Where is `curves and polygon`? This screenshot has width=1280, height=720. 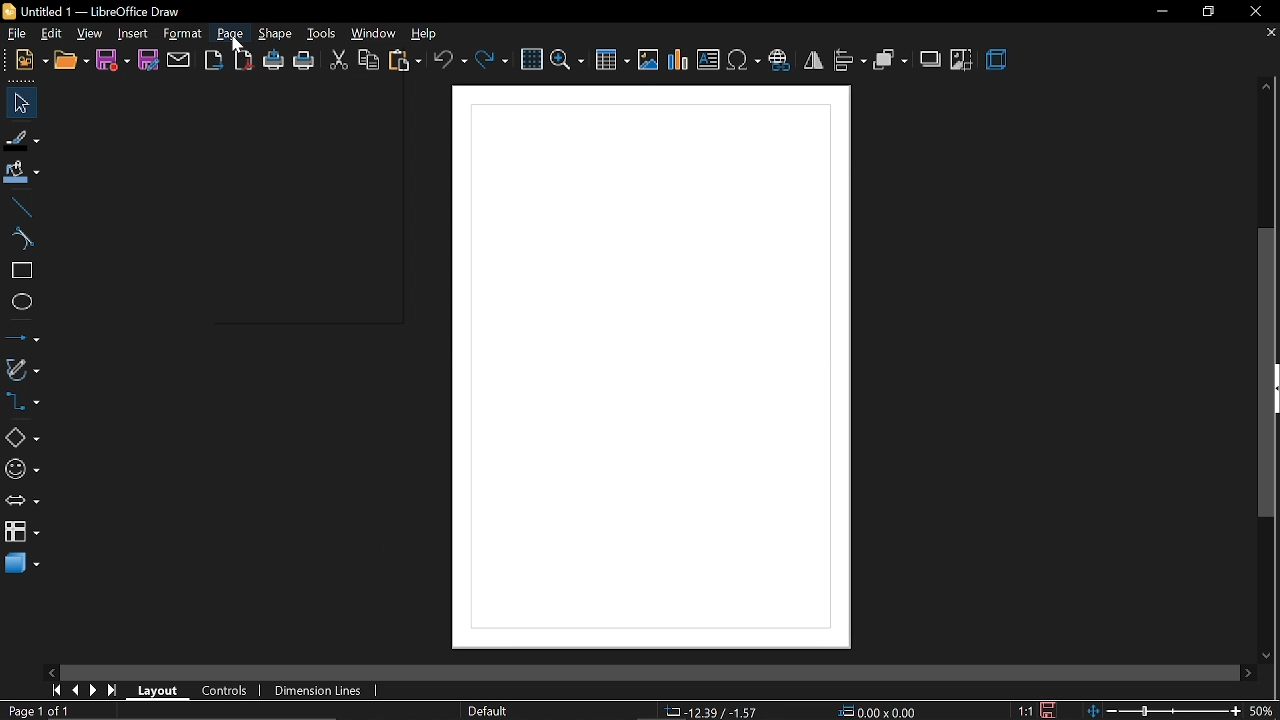 curves and polygon is located at coordinates (23, 369).